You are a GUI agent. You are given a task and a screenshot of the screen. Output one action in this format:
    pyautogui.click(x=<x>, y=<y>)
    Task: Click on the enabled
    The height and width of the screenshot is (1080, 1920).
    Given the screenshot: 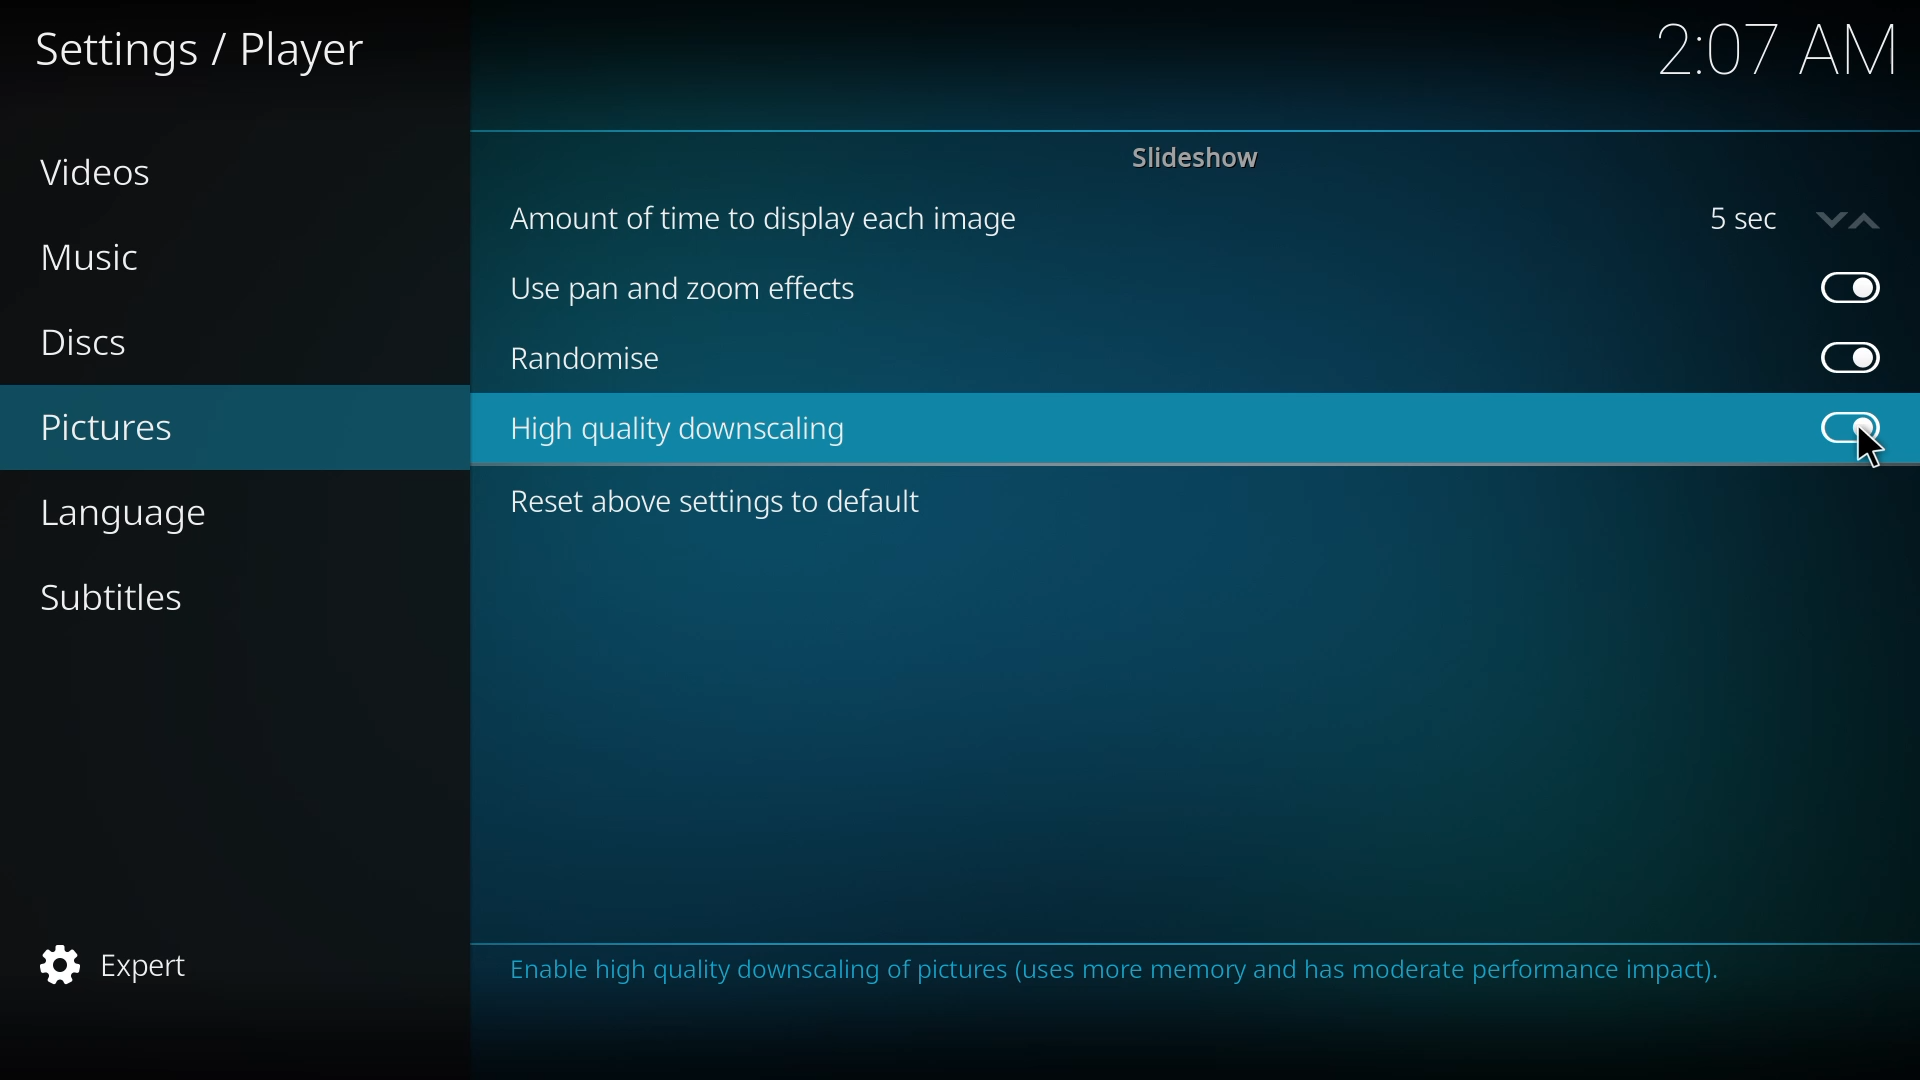 What is the action you would take?
    pyautogui.click(x=1851, y=286)
    